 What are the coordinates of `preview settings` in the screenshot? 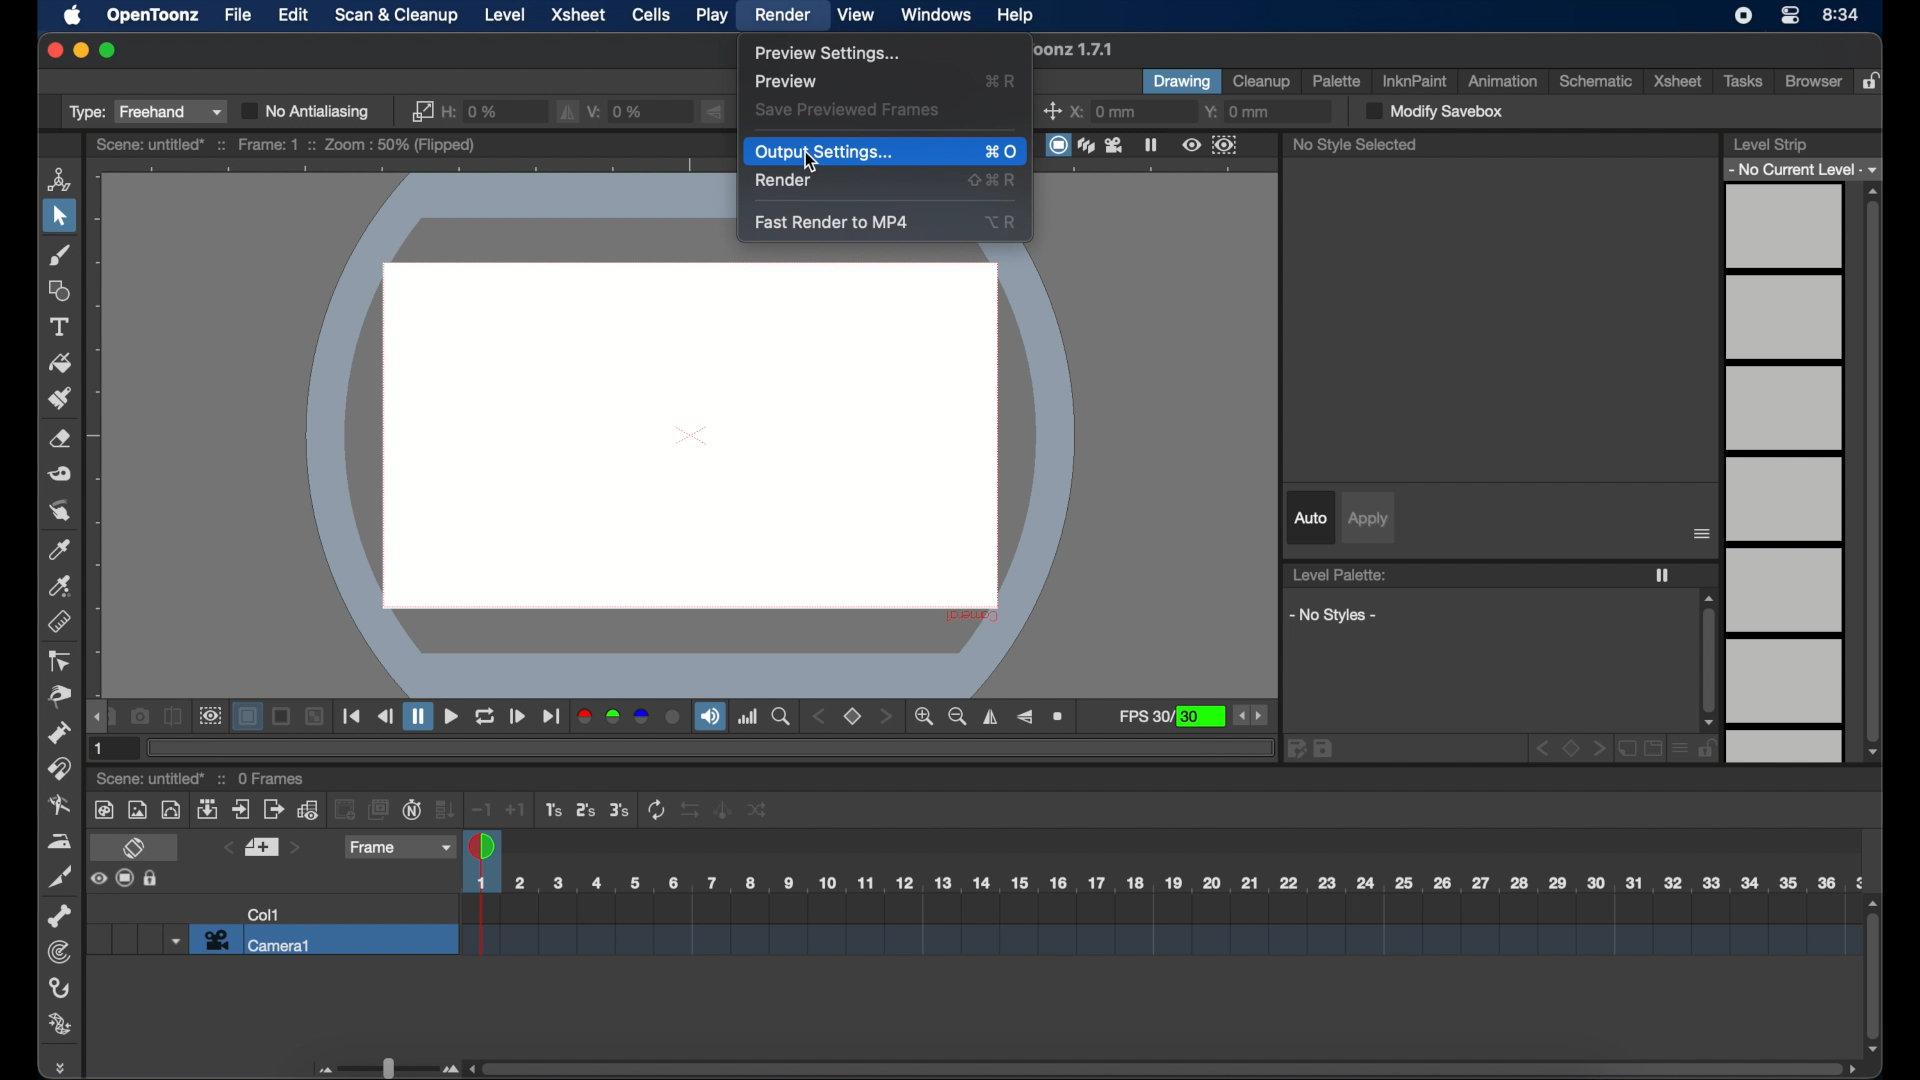 It's located at (829, 53).